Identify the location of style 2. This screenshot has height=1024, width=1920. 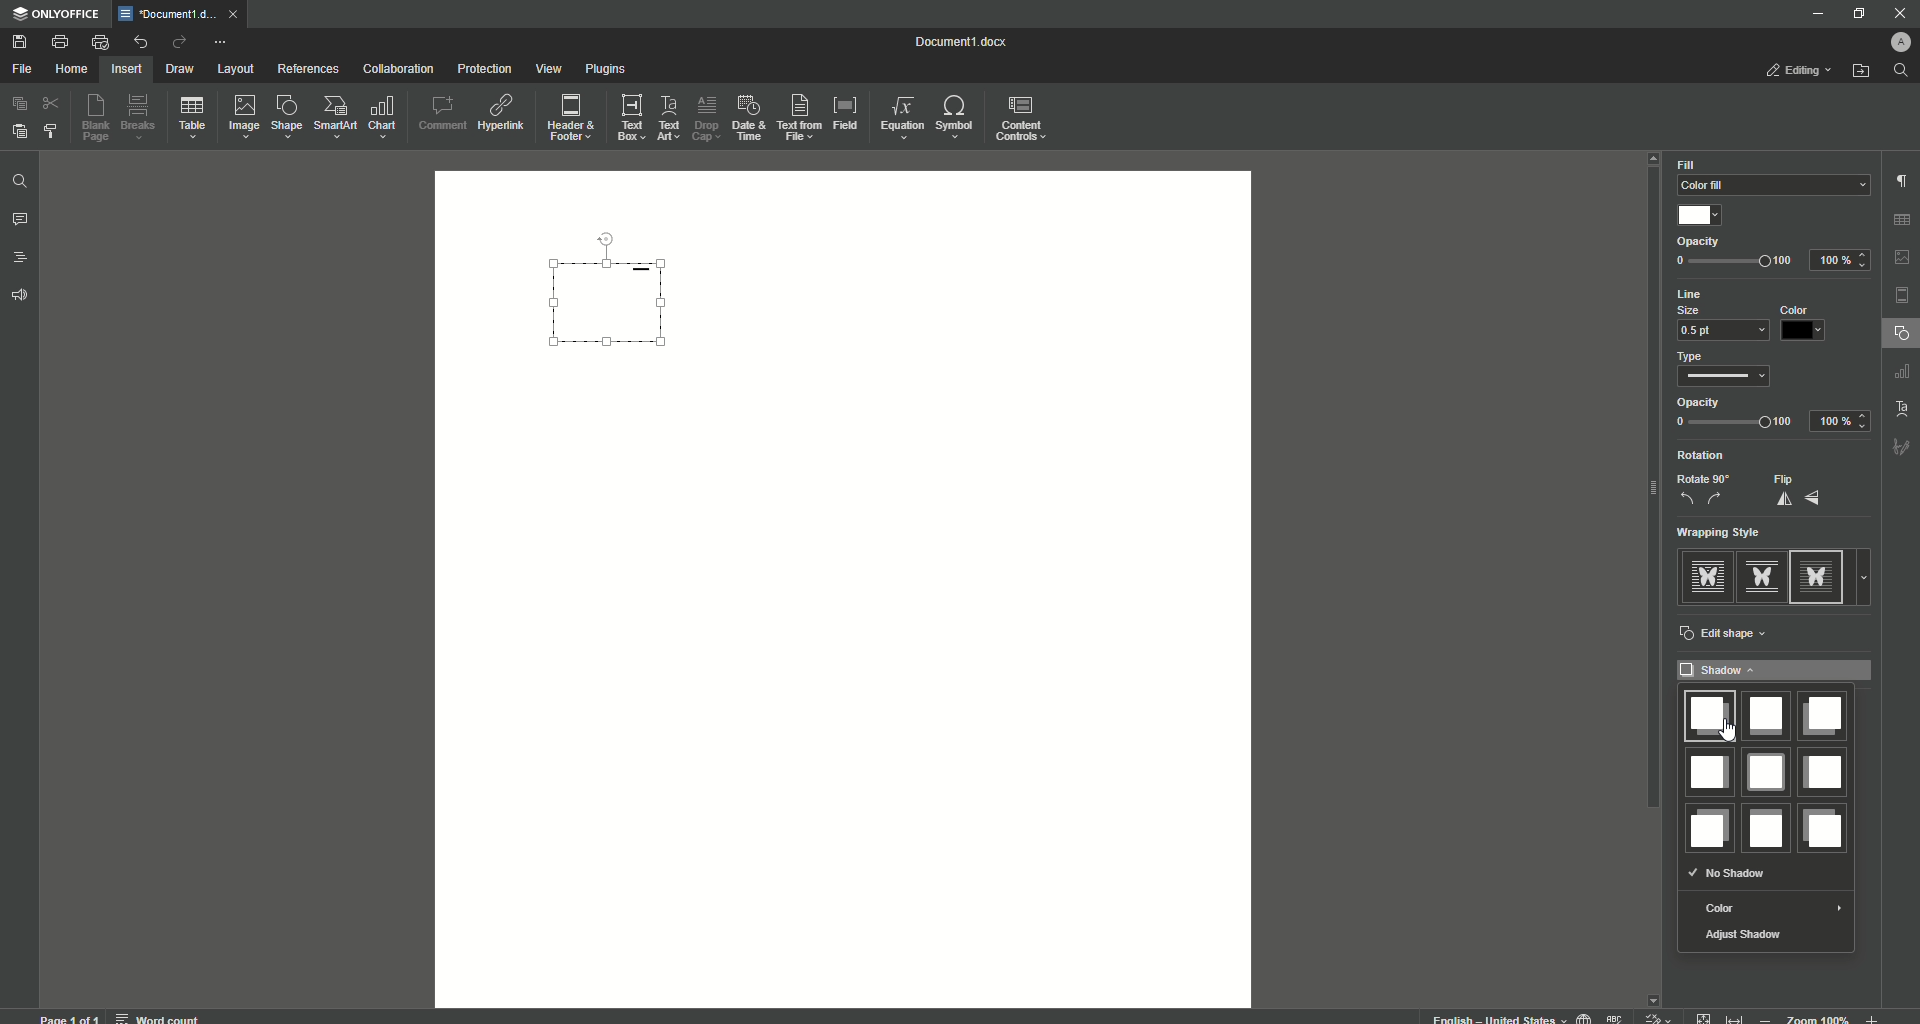
(1760, 576).